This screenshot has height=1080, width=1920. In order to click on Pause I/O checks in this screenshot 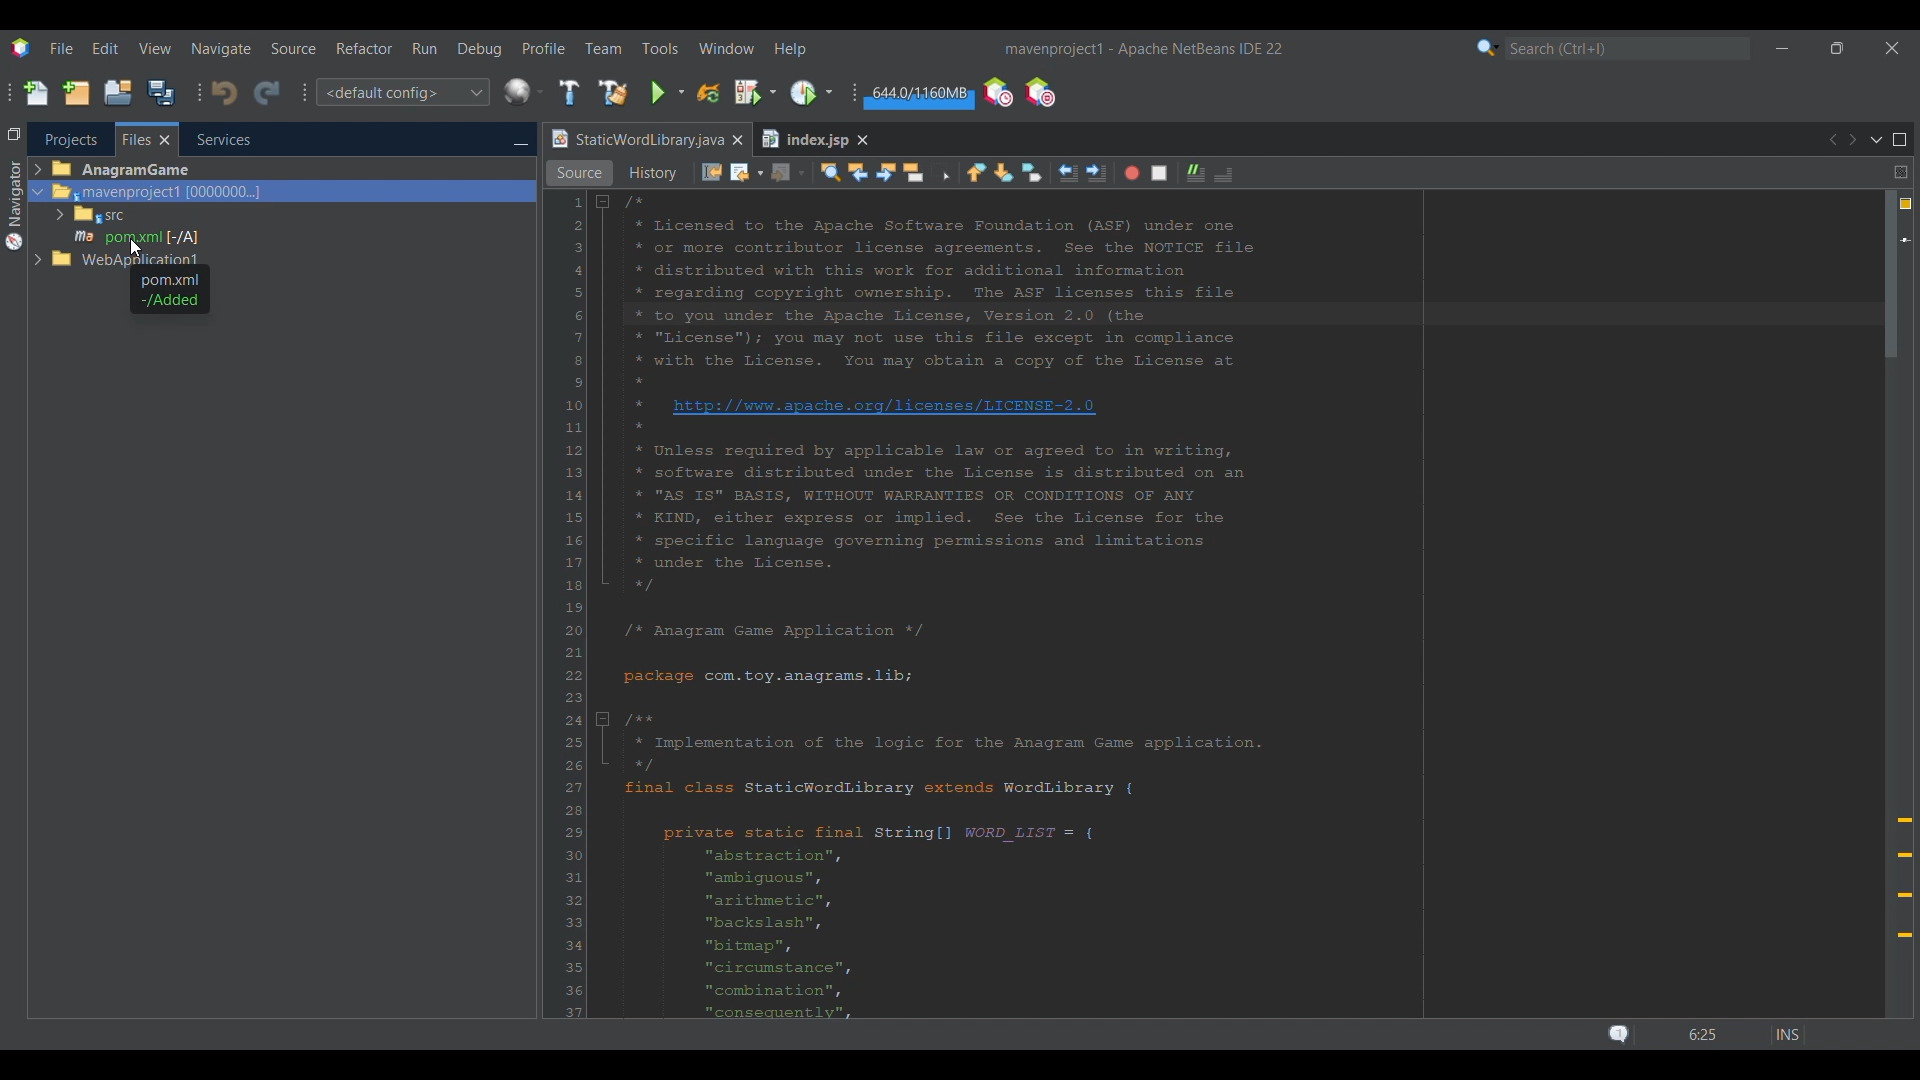, I will do `click(1039, 92)`.